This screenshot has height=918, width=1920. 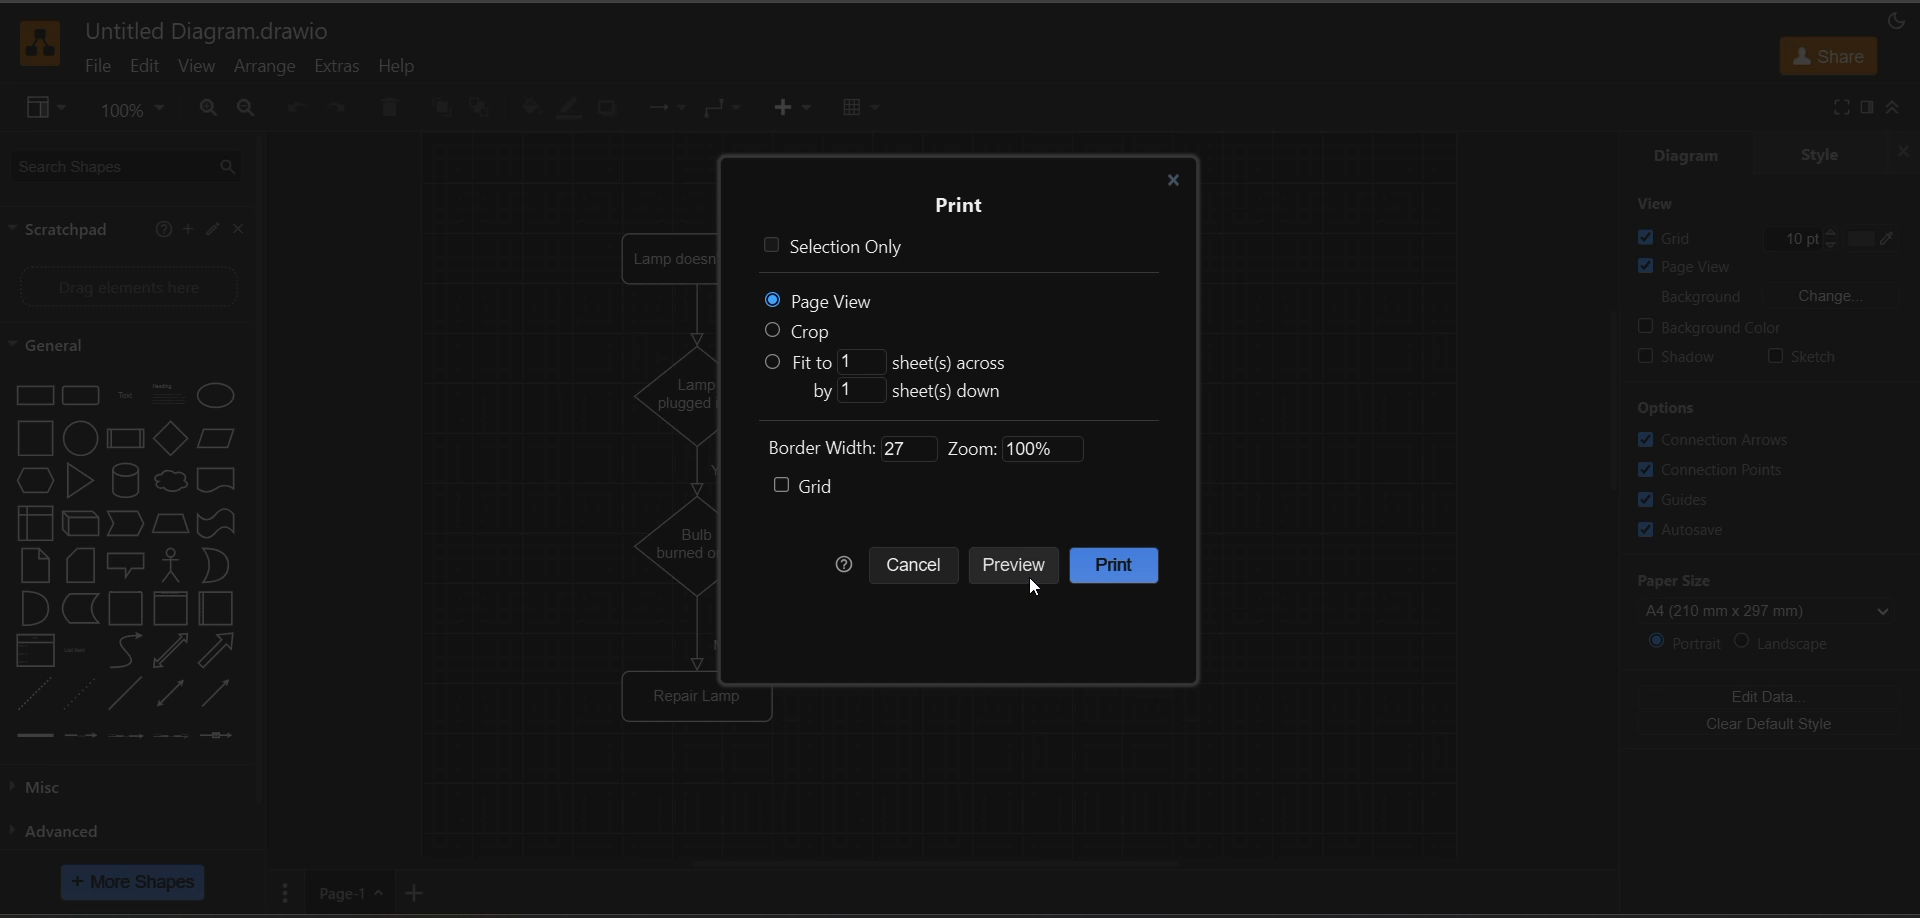 I want to click on sketch, so click(x=1804, y=357).